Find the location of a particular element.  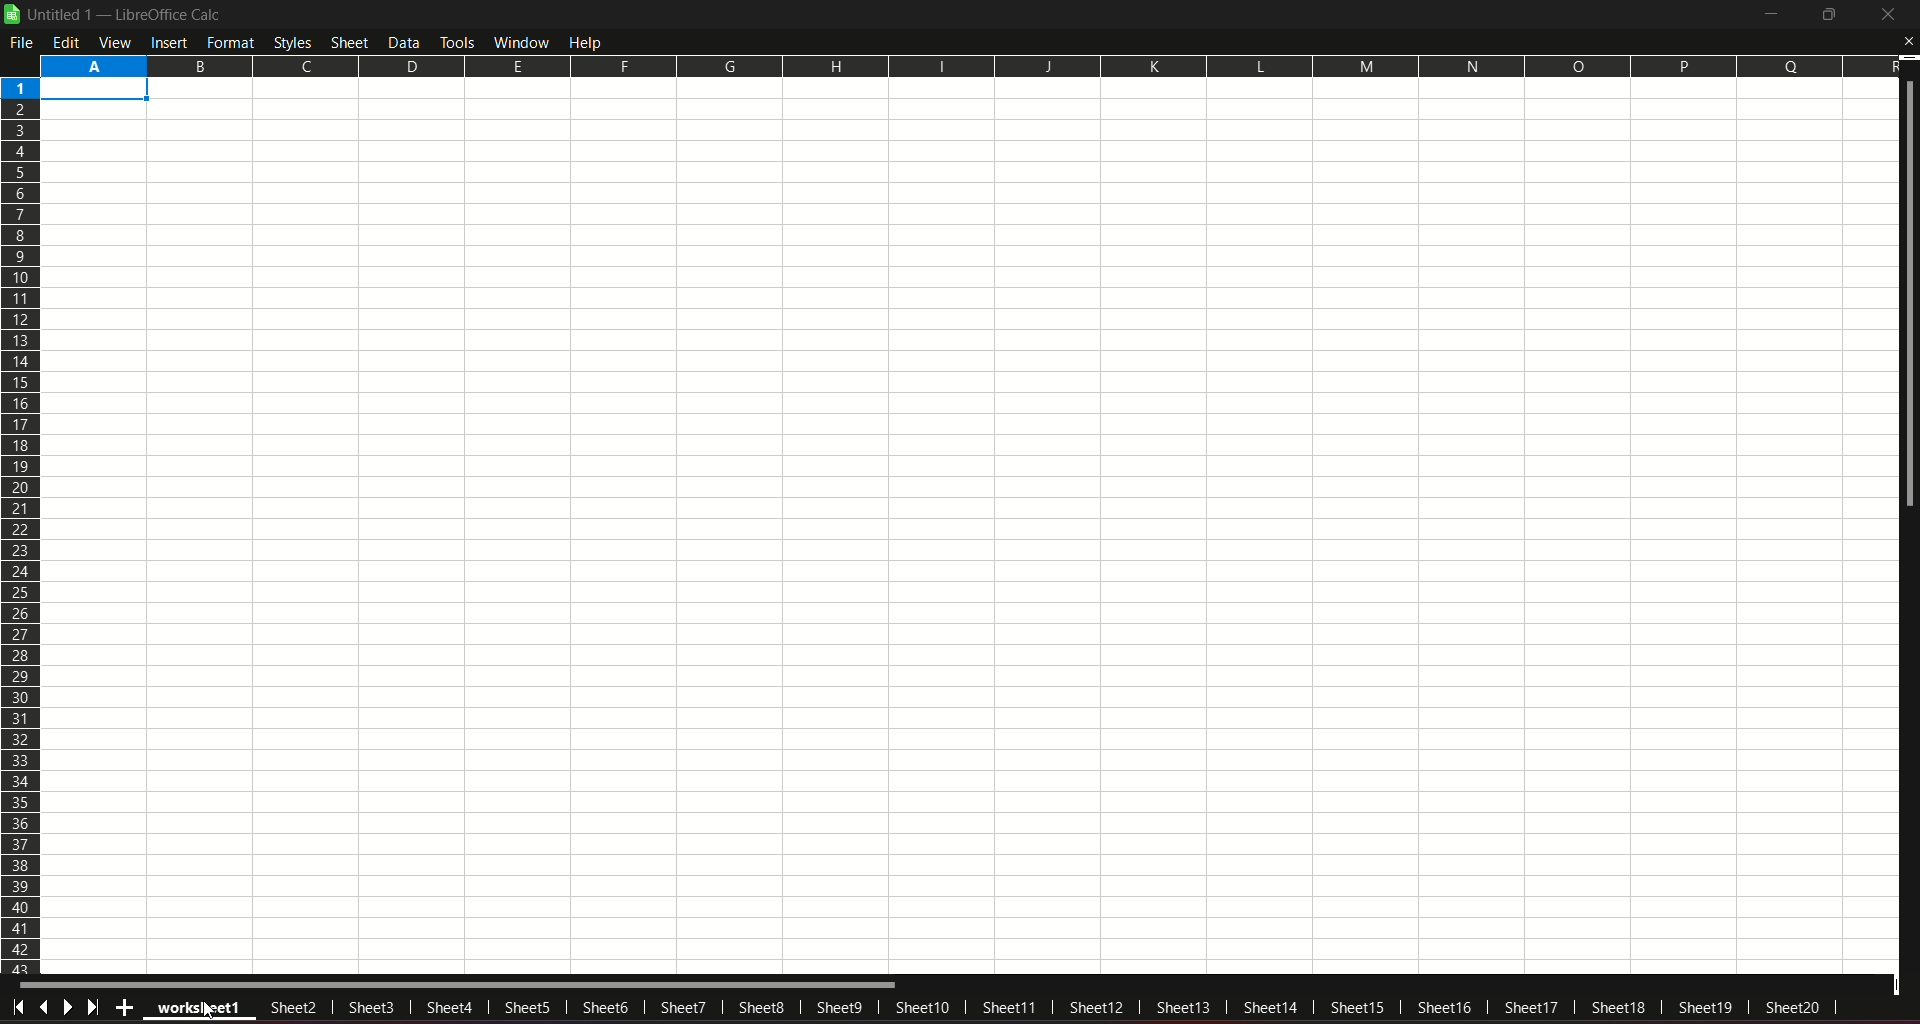

Cursor is located at coordinates (211, 1007).